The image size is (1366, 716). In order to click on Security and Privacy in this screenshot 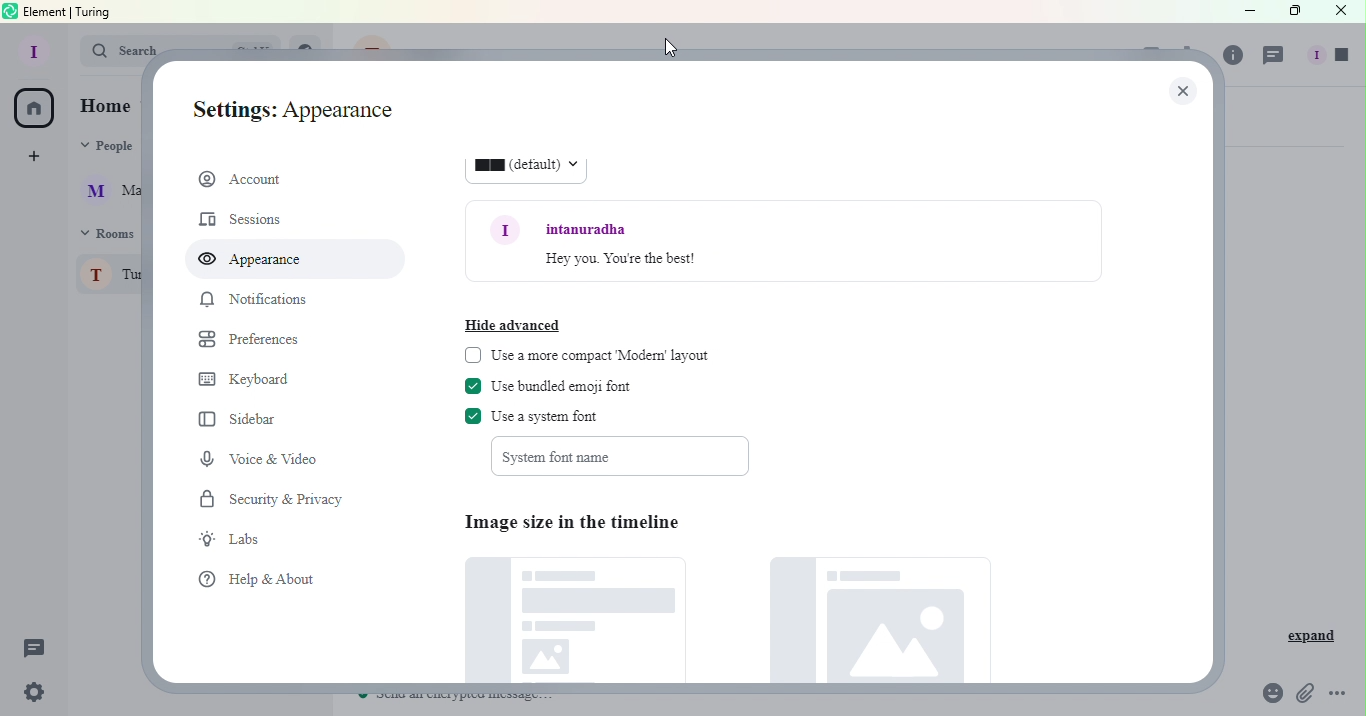, I will do `click(279, 500)`.